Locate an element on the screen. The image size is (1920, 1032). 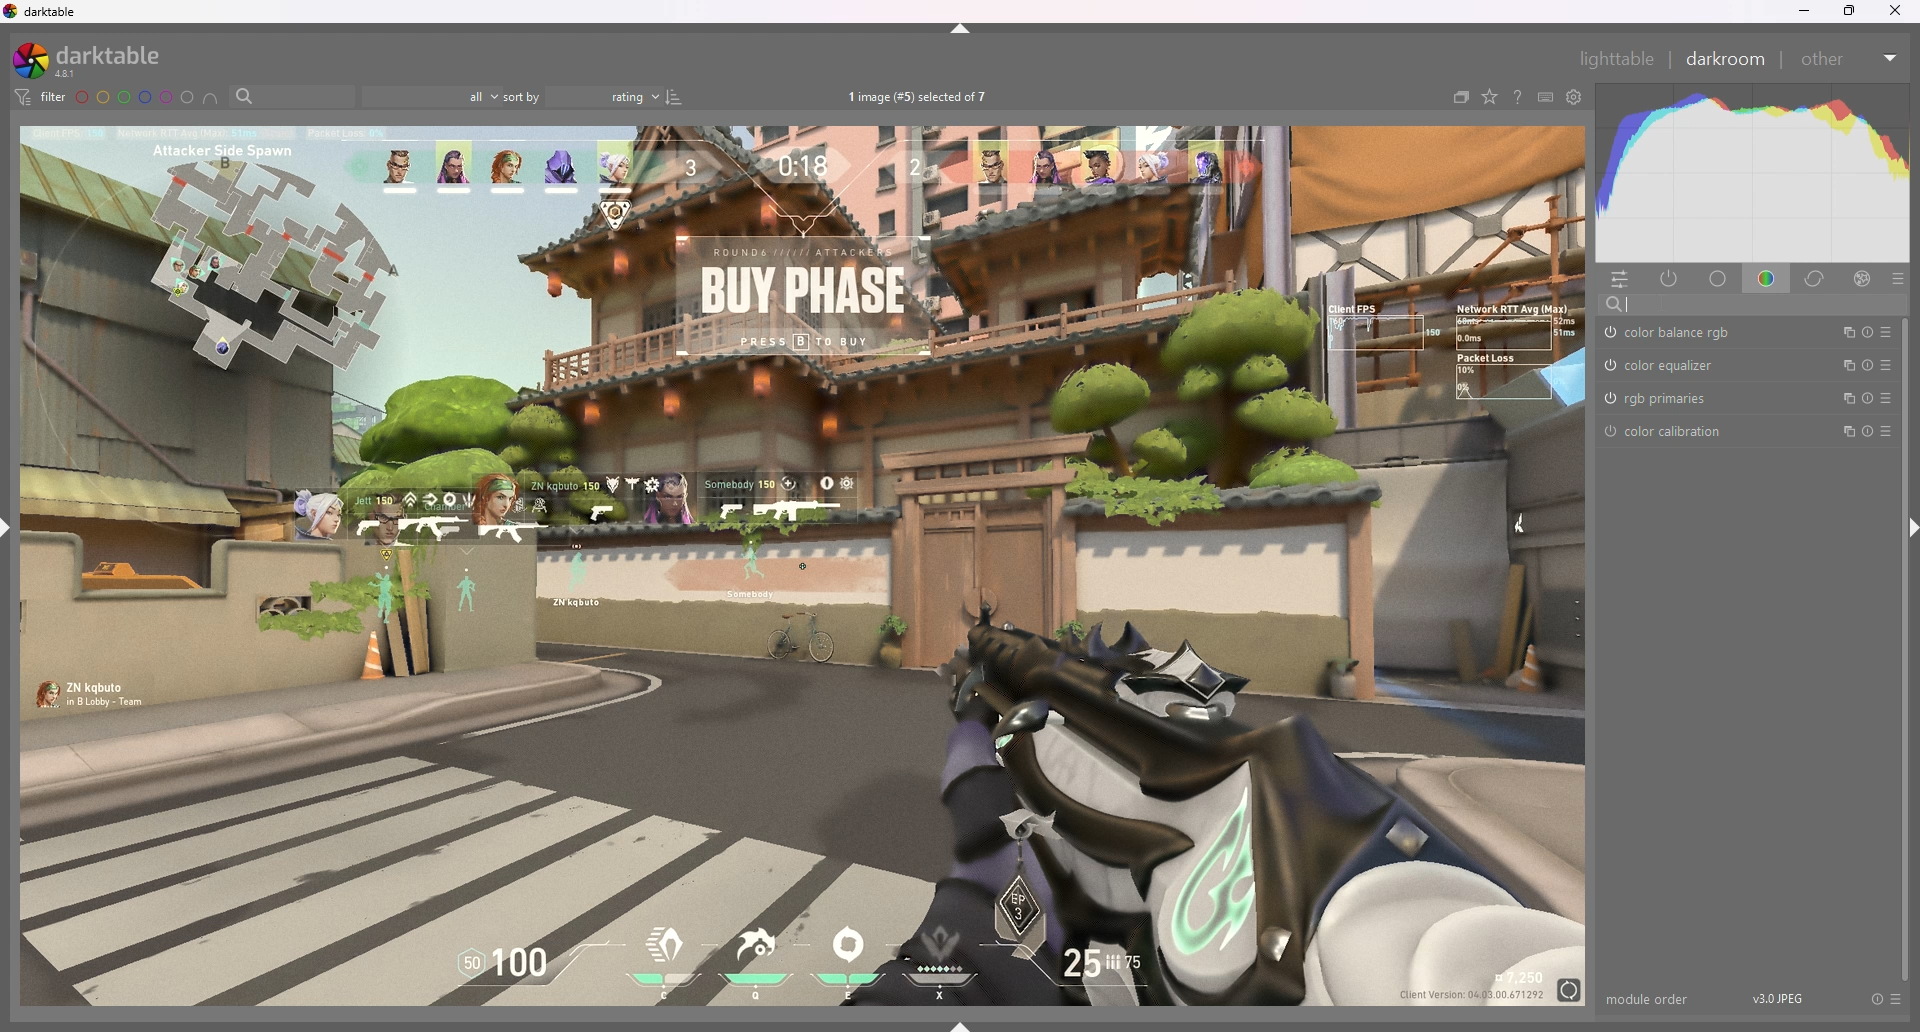
color is located at coordinates (1769, 280).